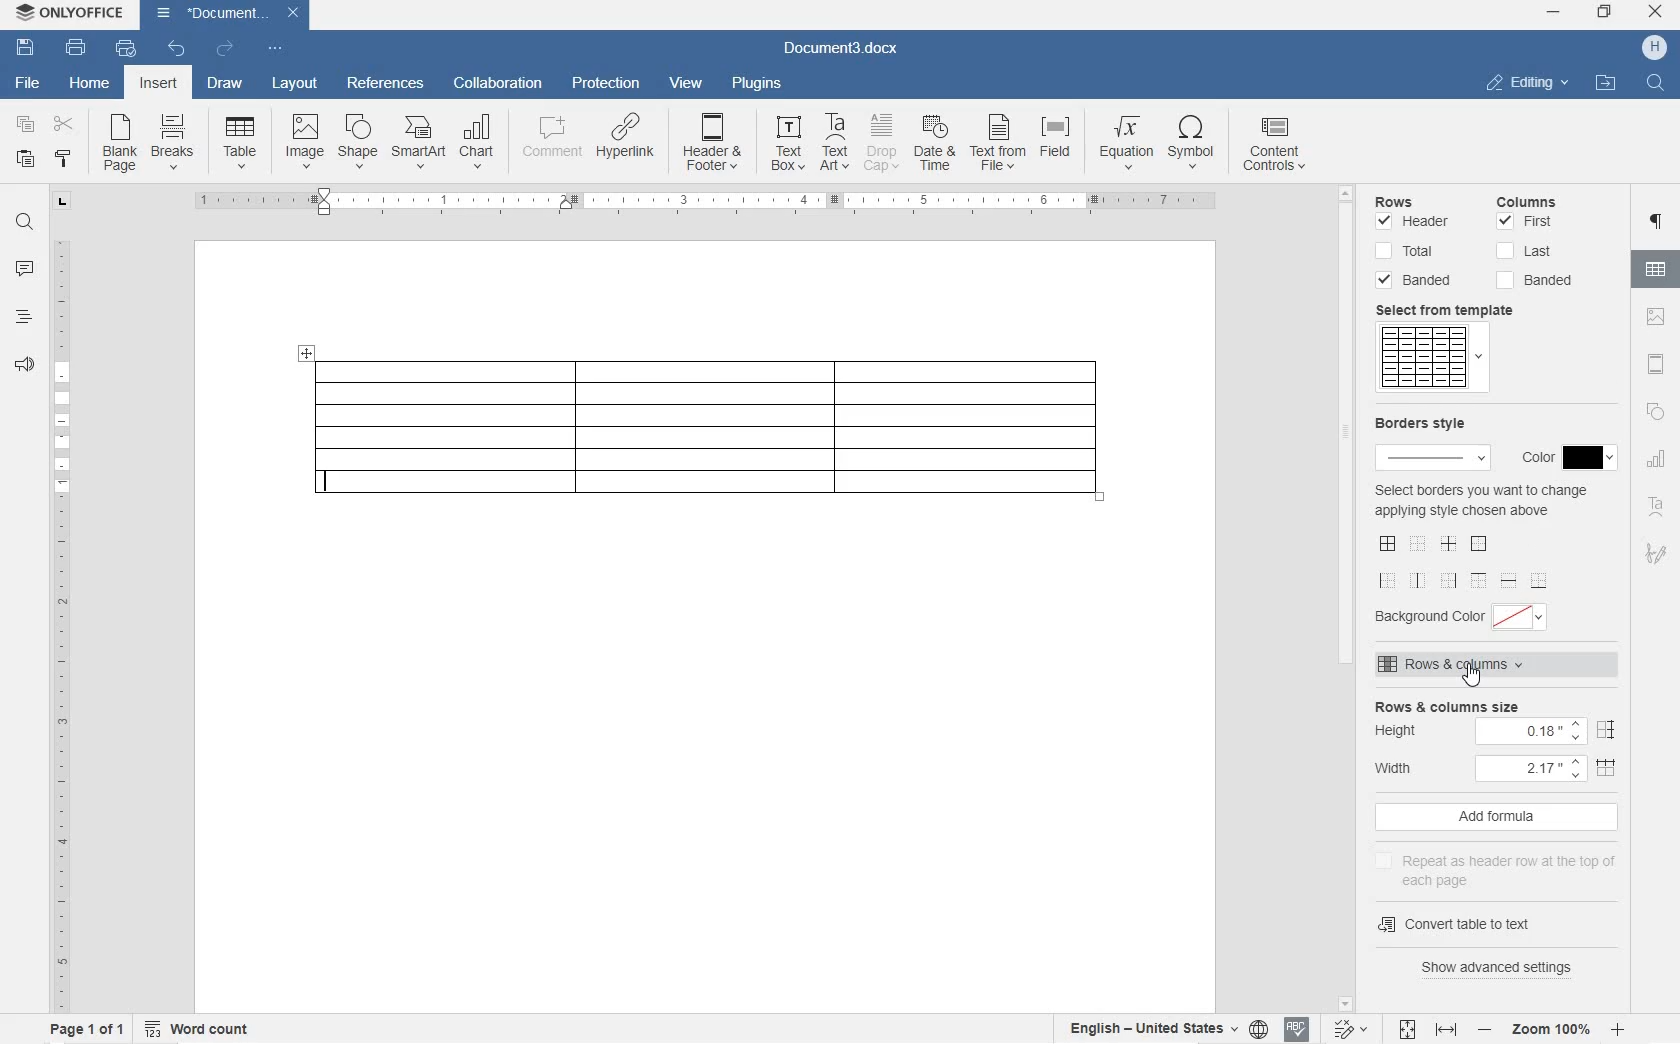 The image size is (1680, 1044). I want to click on TEXT FROM FILE, so click(997, 145).